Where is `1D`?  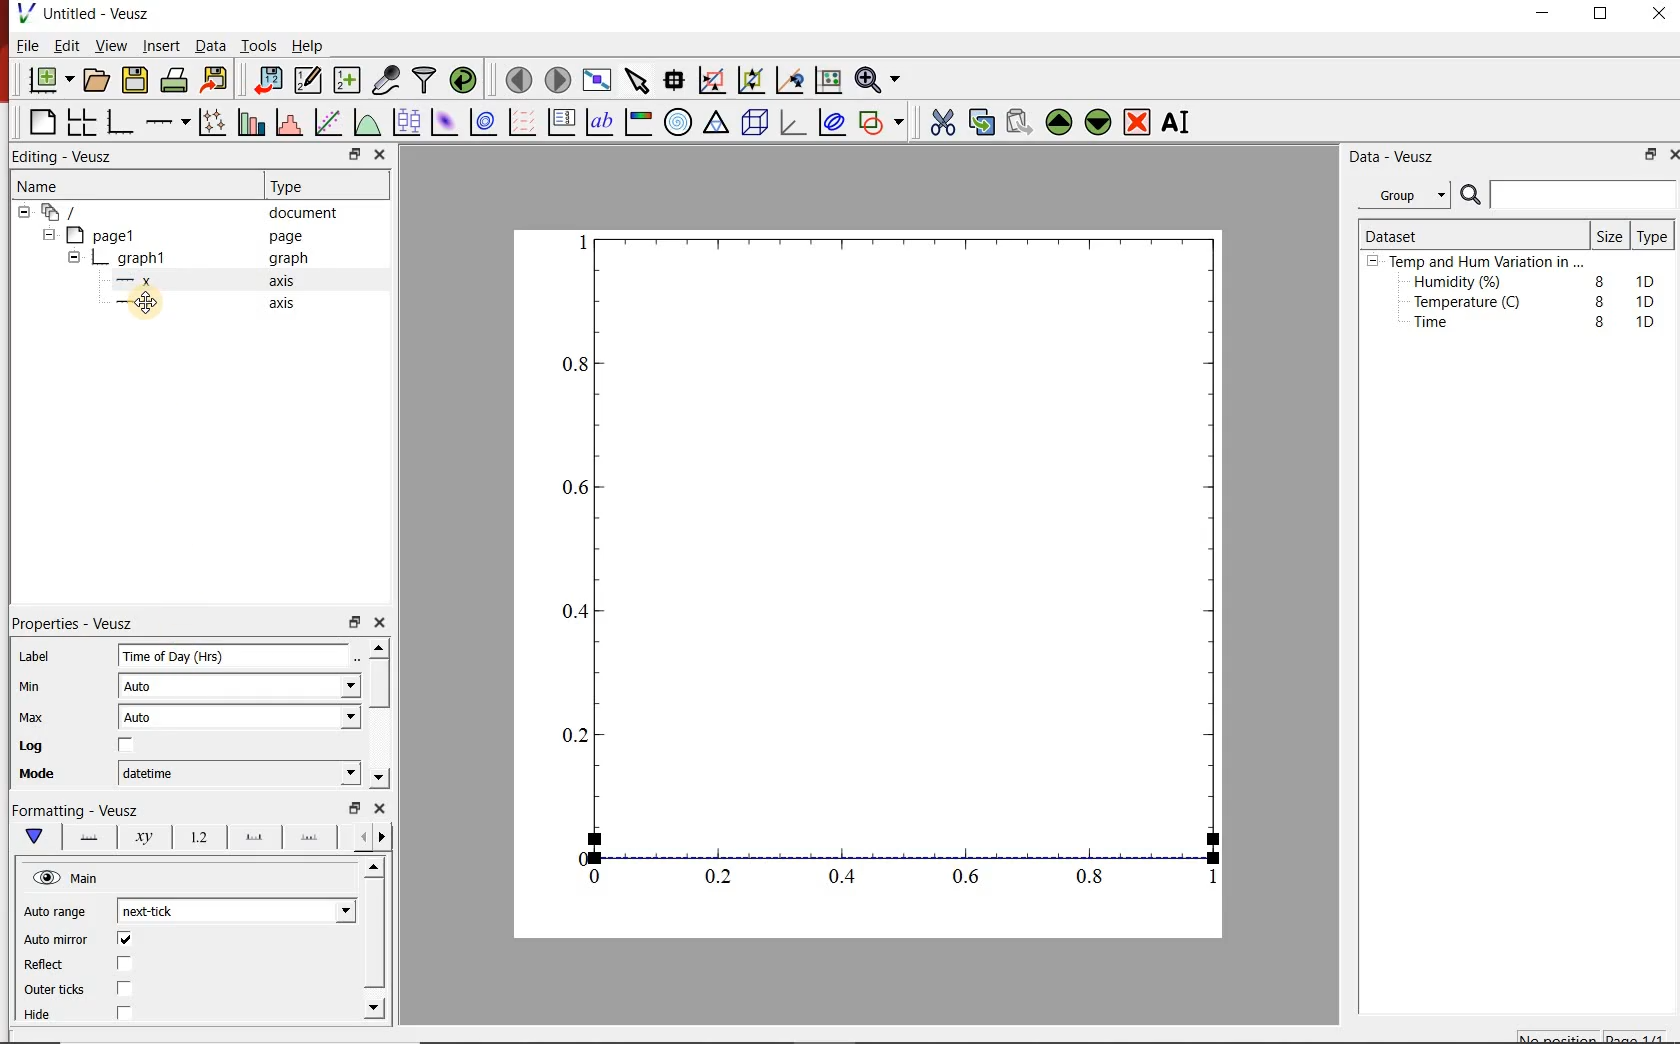
1D is located at coordinates (1645, 321).